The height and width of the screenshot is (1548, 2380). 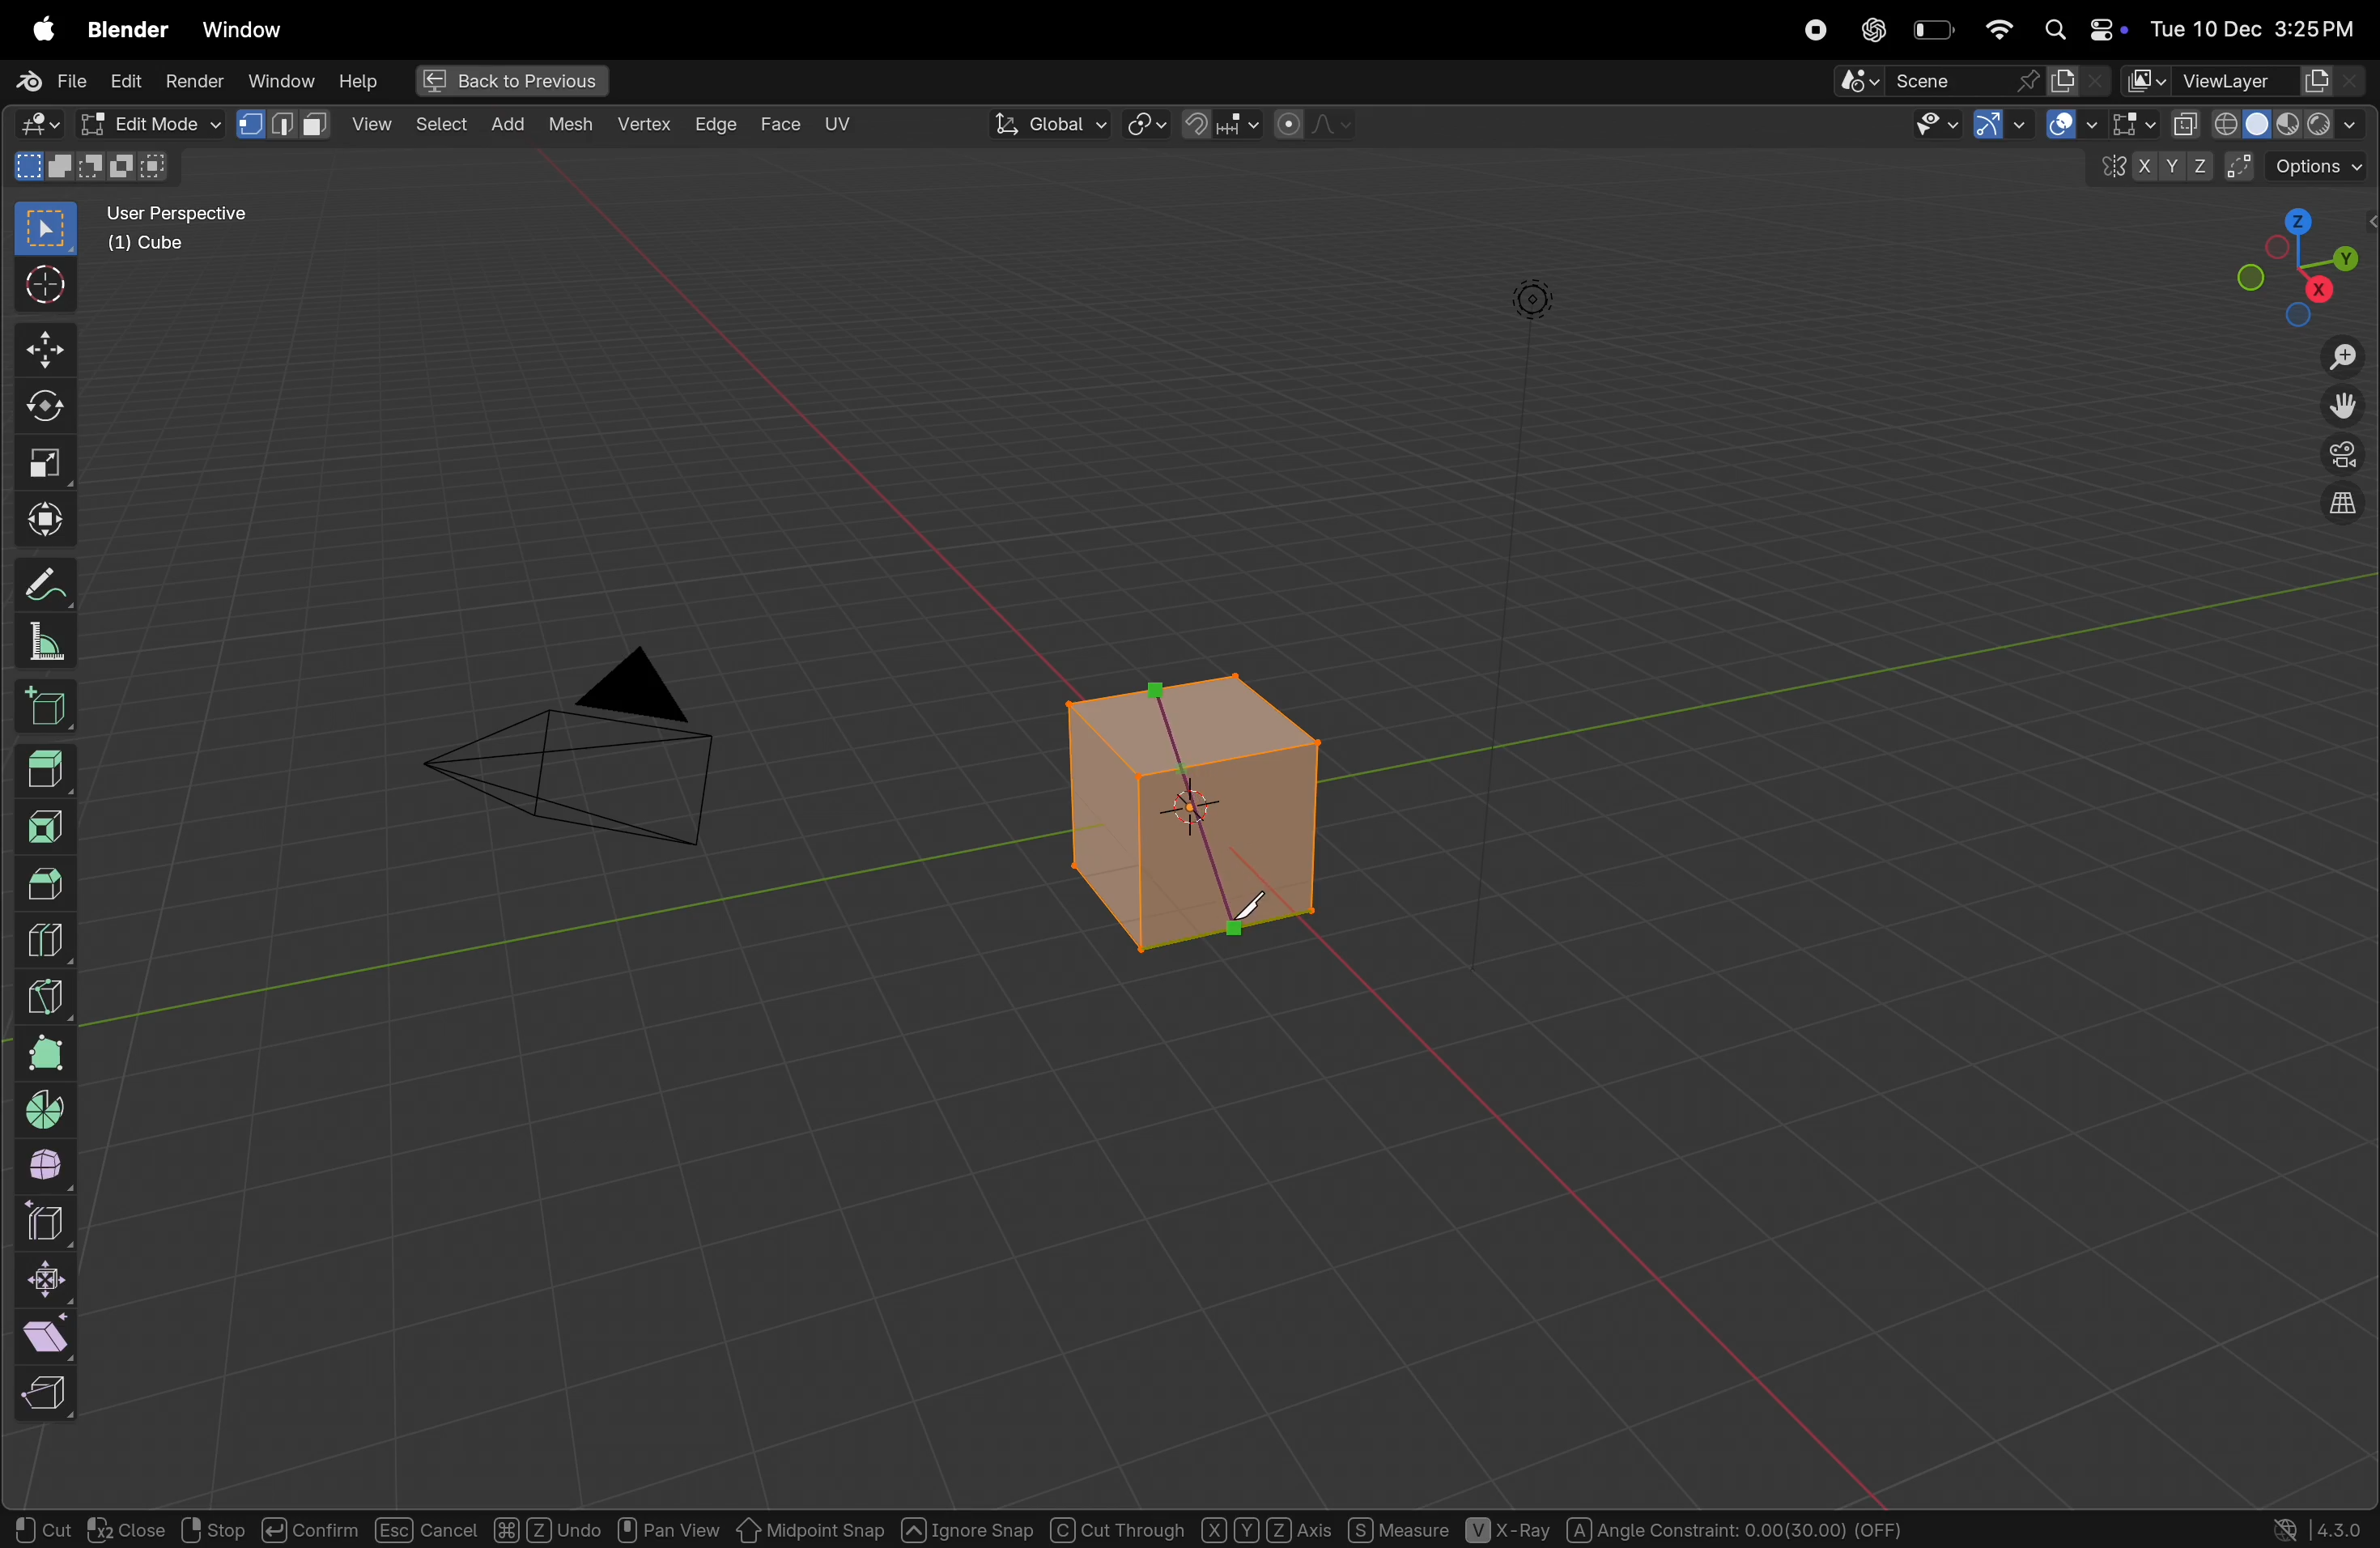 I want to click on Window, so click(x=241, y=30).